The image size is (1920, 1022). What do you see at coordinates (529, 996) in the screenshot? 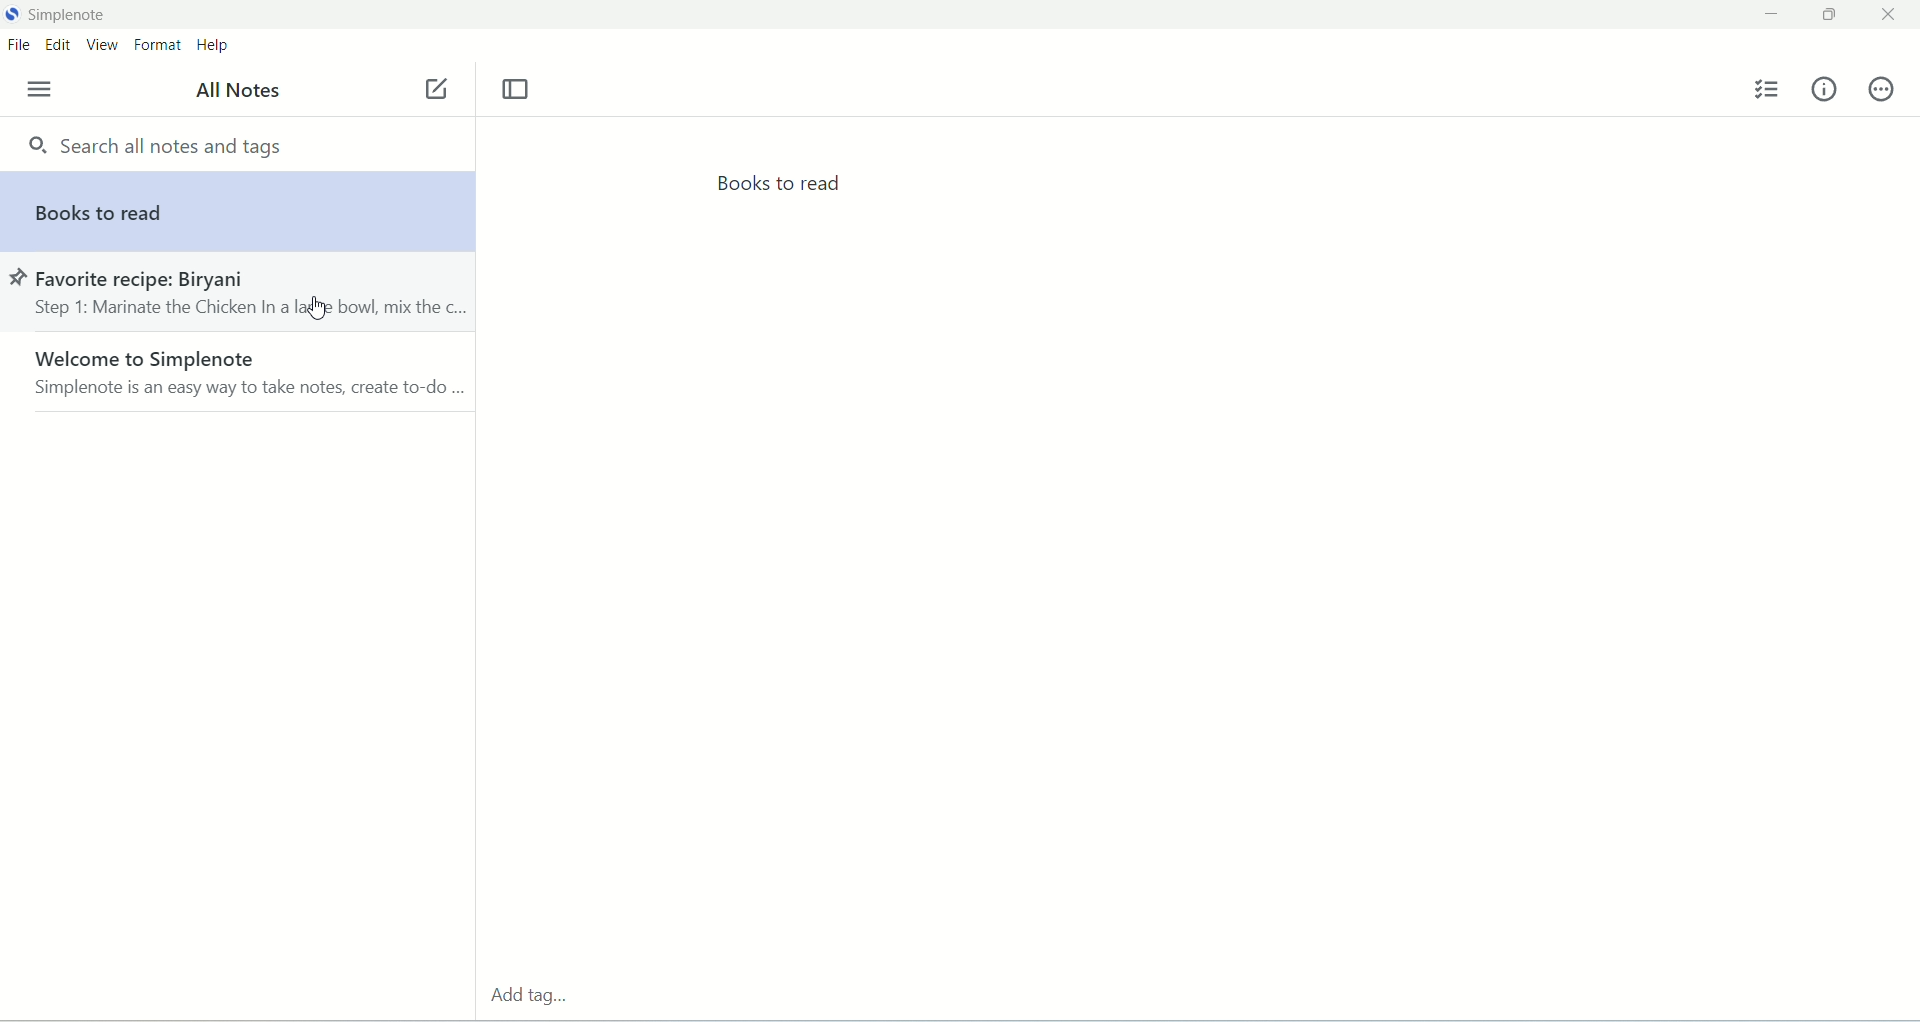
I see `add tags` at bounding box center [529, 996].